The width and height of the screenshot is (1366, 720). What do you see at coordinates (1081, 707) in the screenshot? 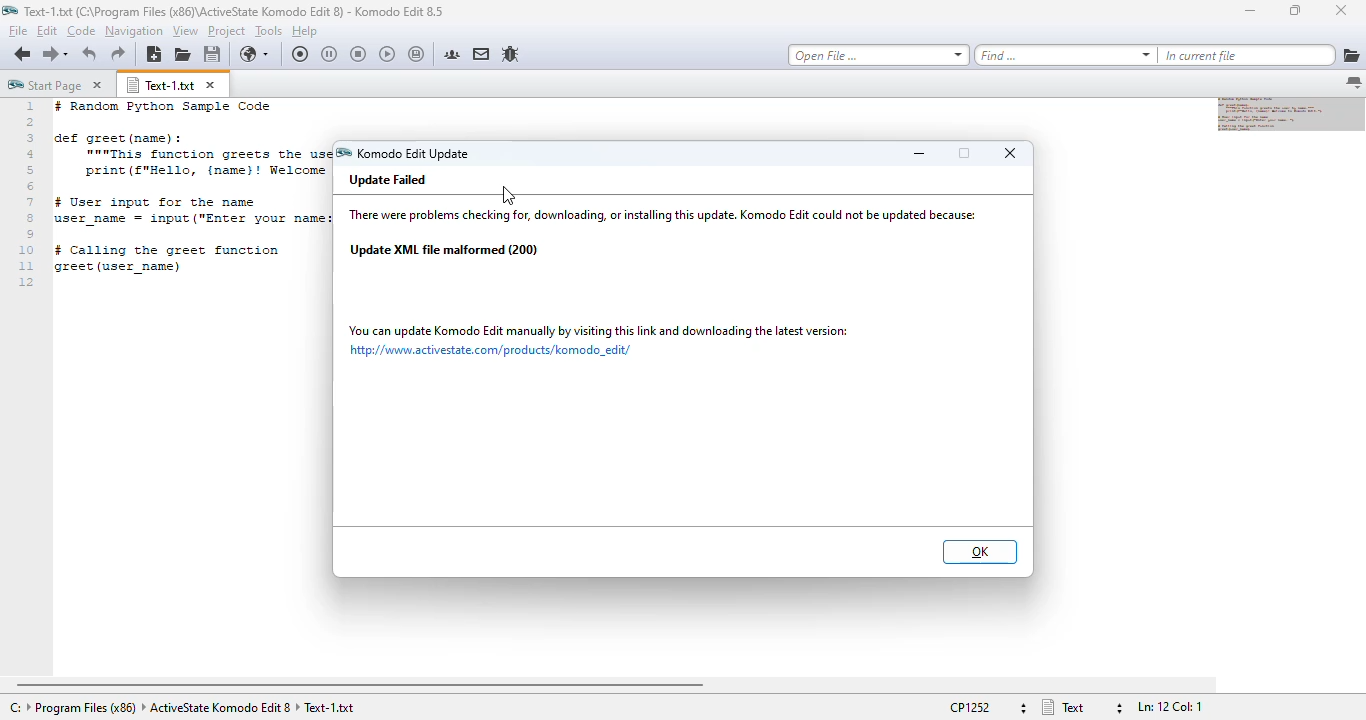
I see `file type` at bounding box center [1081, 707].